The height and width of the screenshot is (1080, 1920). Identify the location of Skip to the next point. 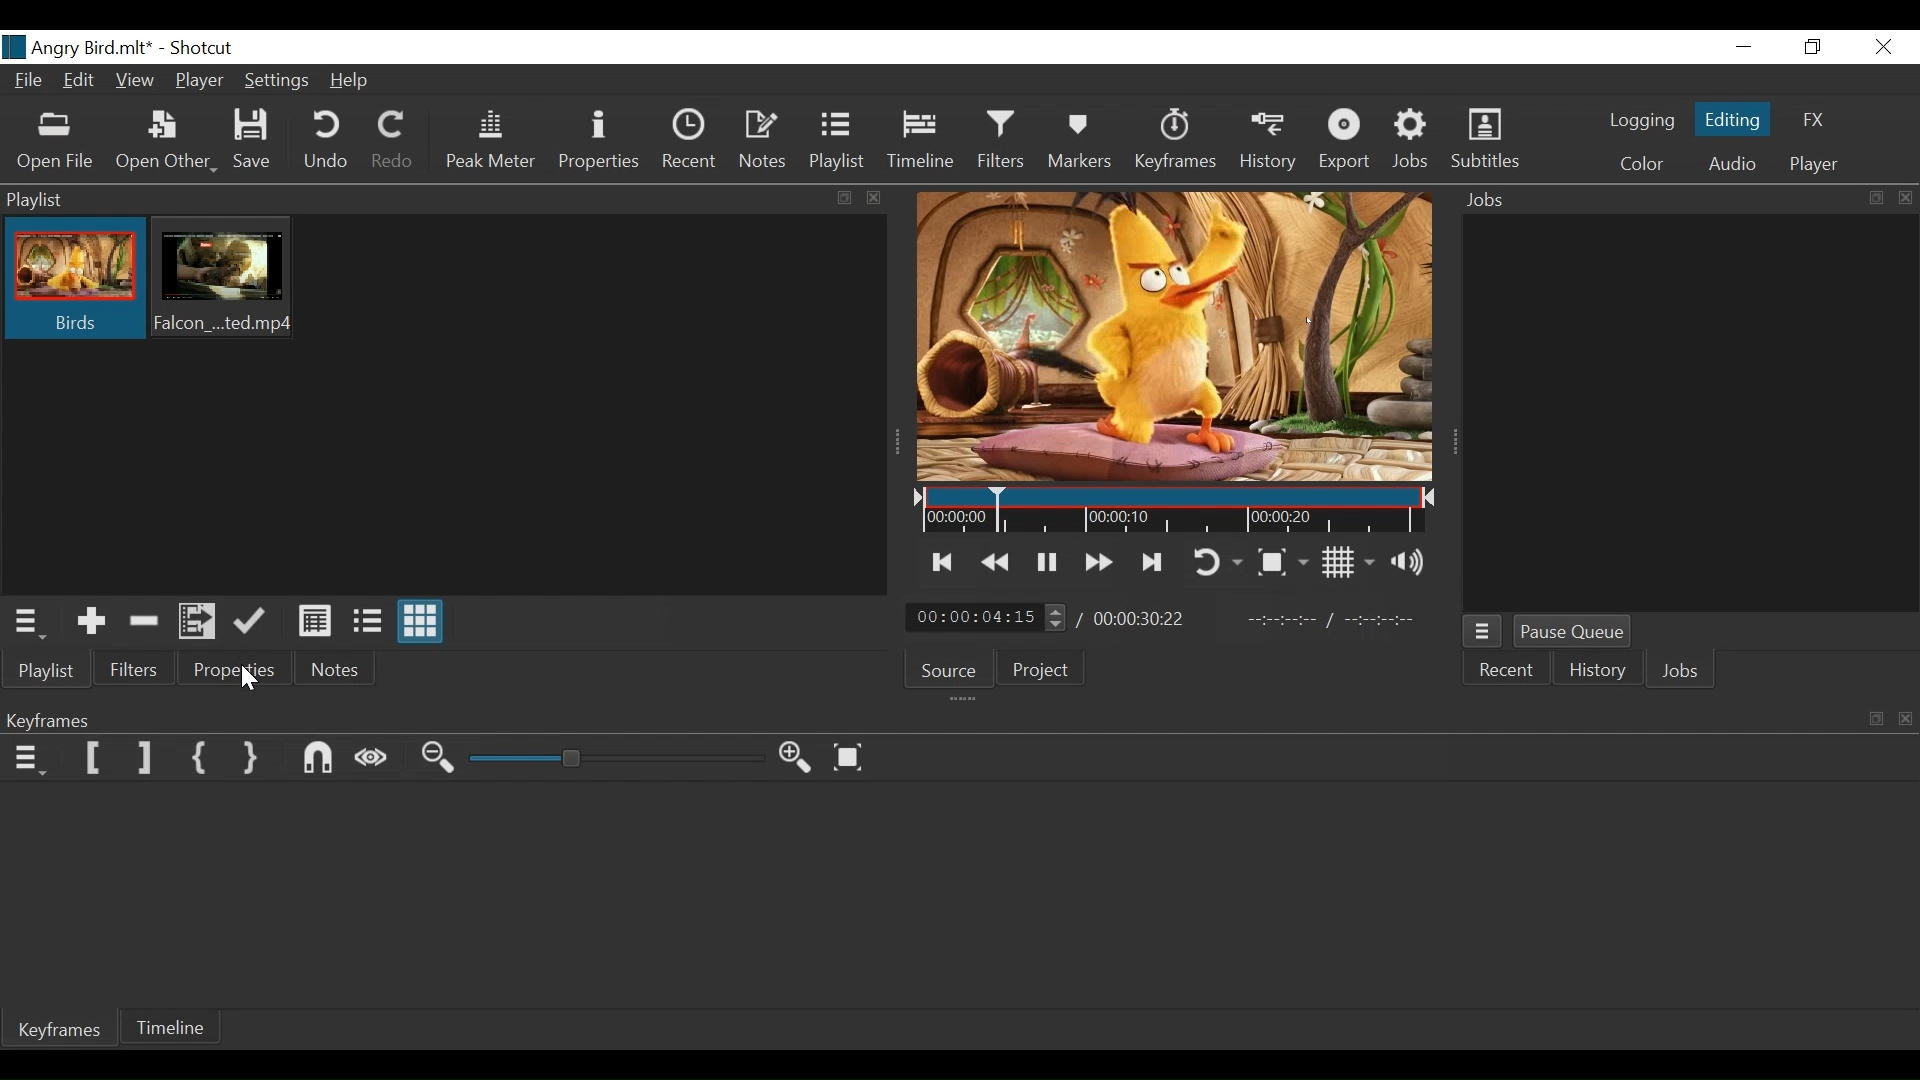
(944, 562).